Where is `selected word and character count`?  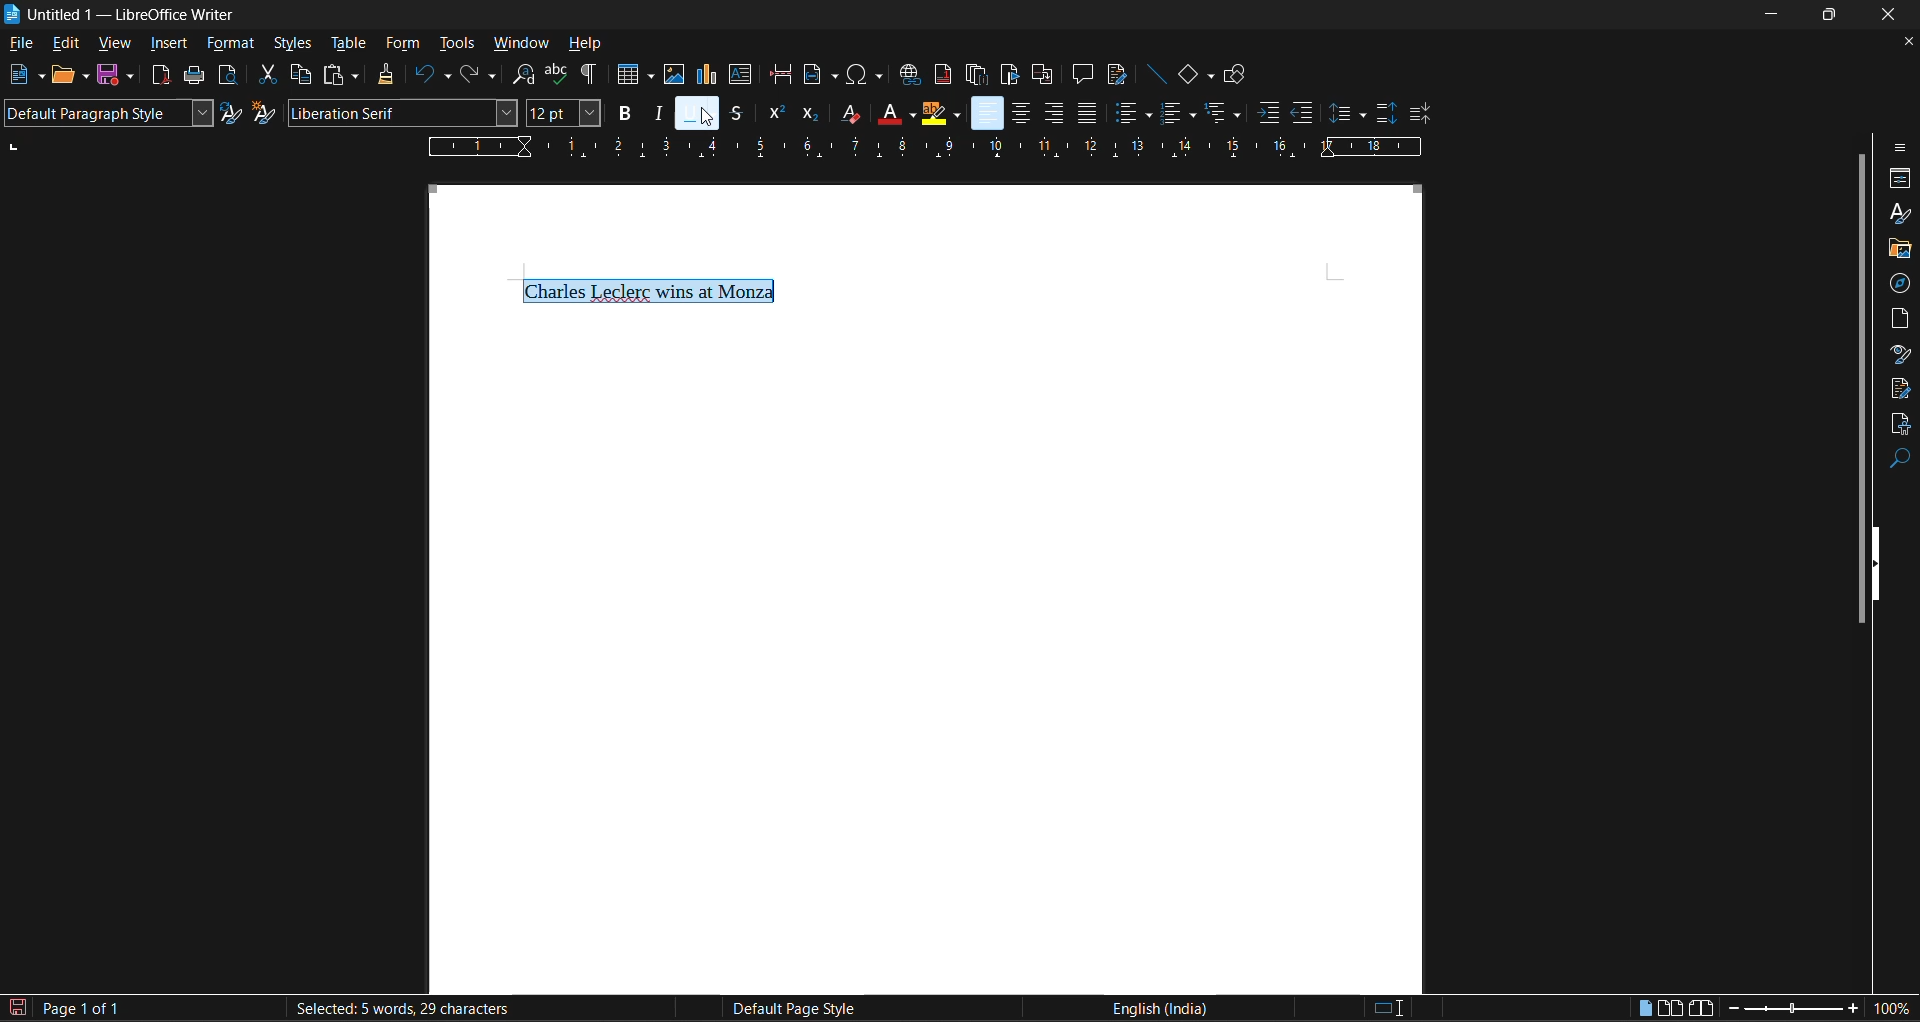
selected word and character count is located at coordinates (400, 1009).